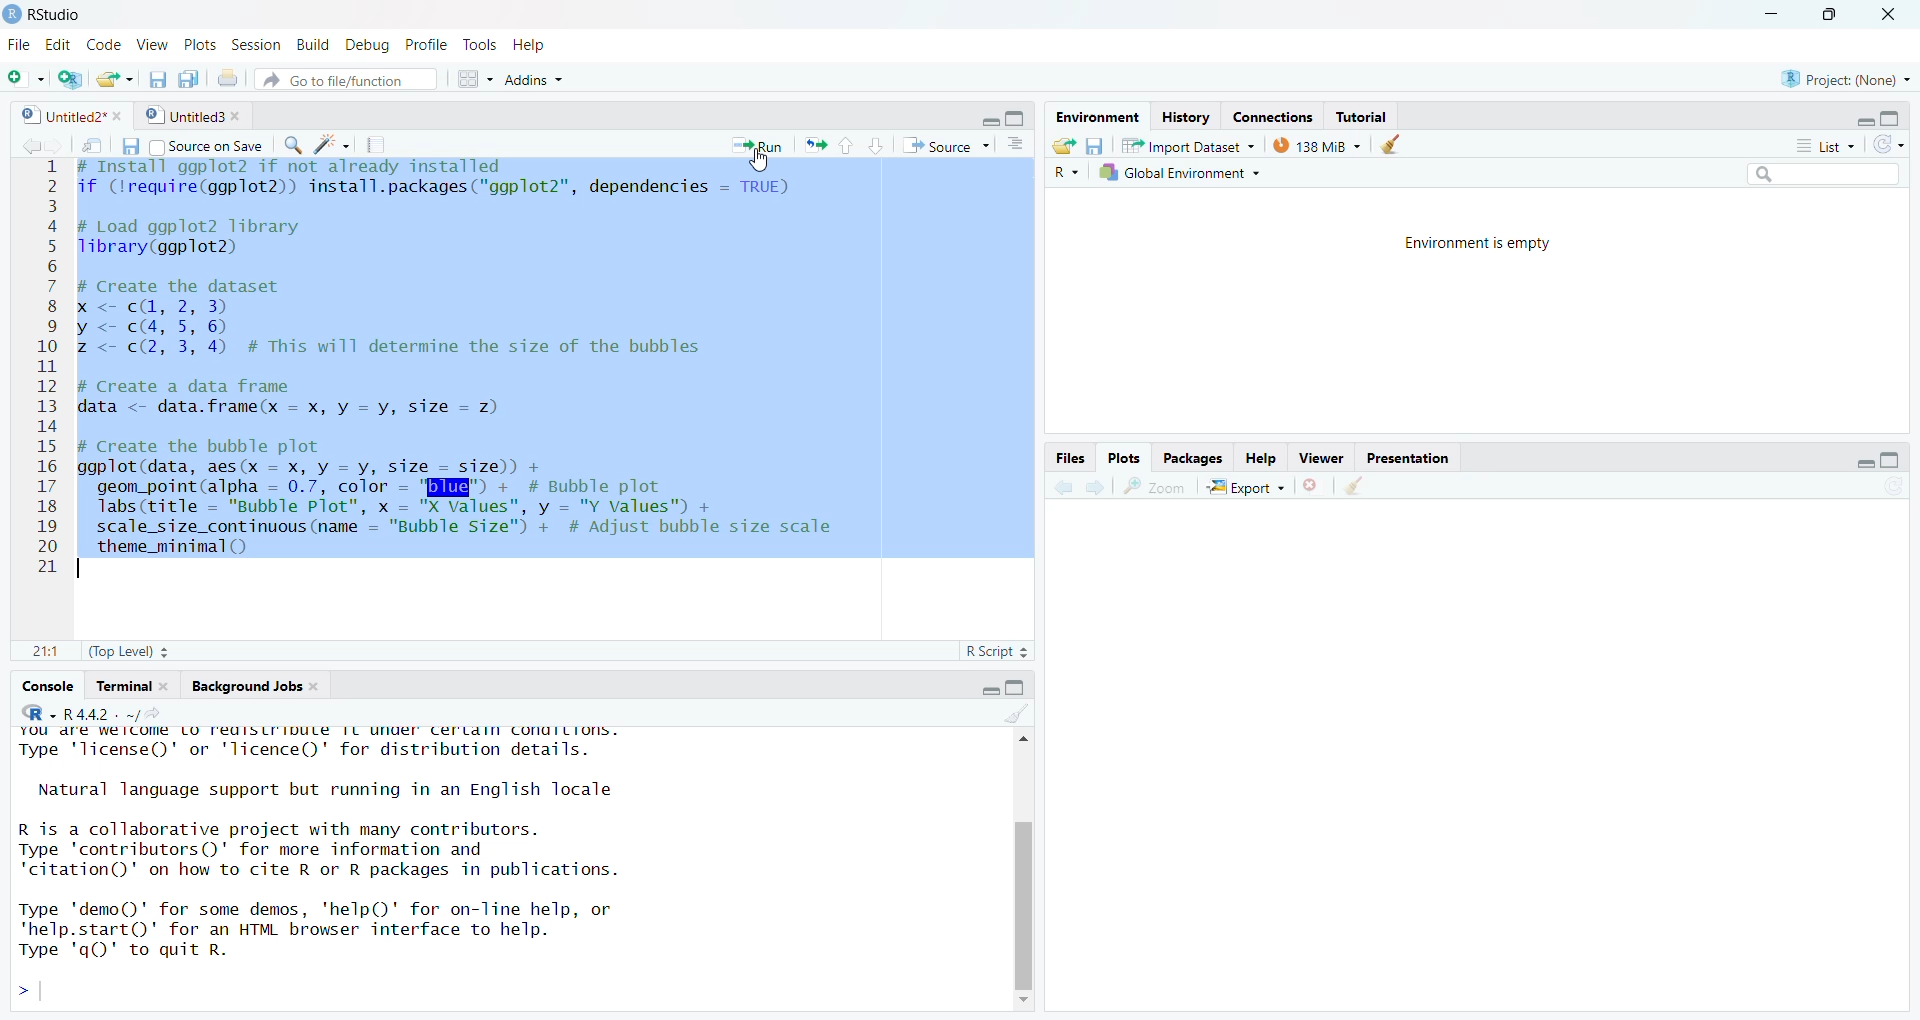  I want to click on Console, so click(47, 685).